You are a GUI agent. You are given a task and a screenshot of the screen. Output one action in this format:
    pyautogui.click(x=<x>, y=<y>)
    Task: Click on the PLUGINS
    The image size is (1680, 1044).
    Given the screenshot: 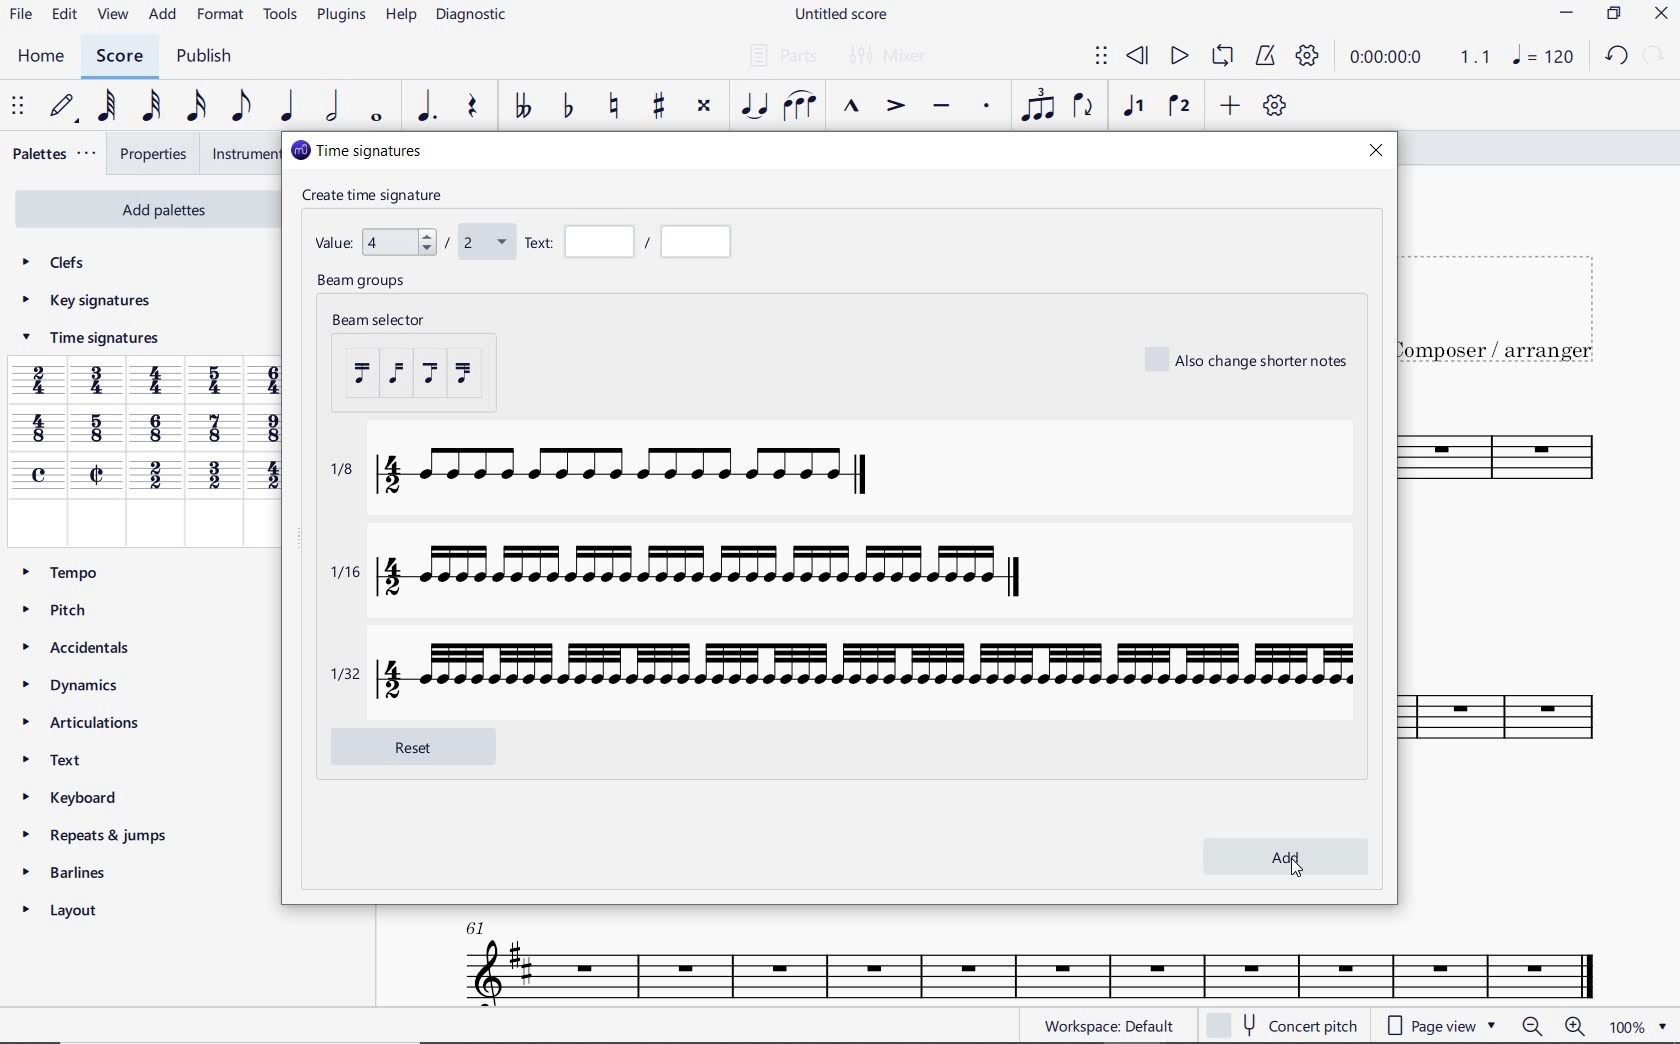 What is the action you would take?
    pyautogui.click(x=338, y=17)
    